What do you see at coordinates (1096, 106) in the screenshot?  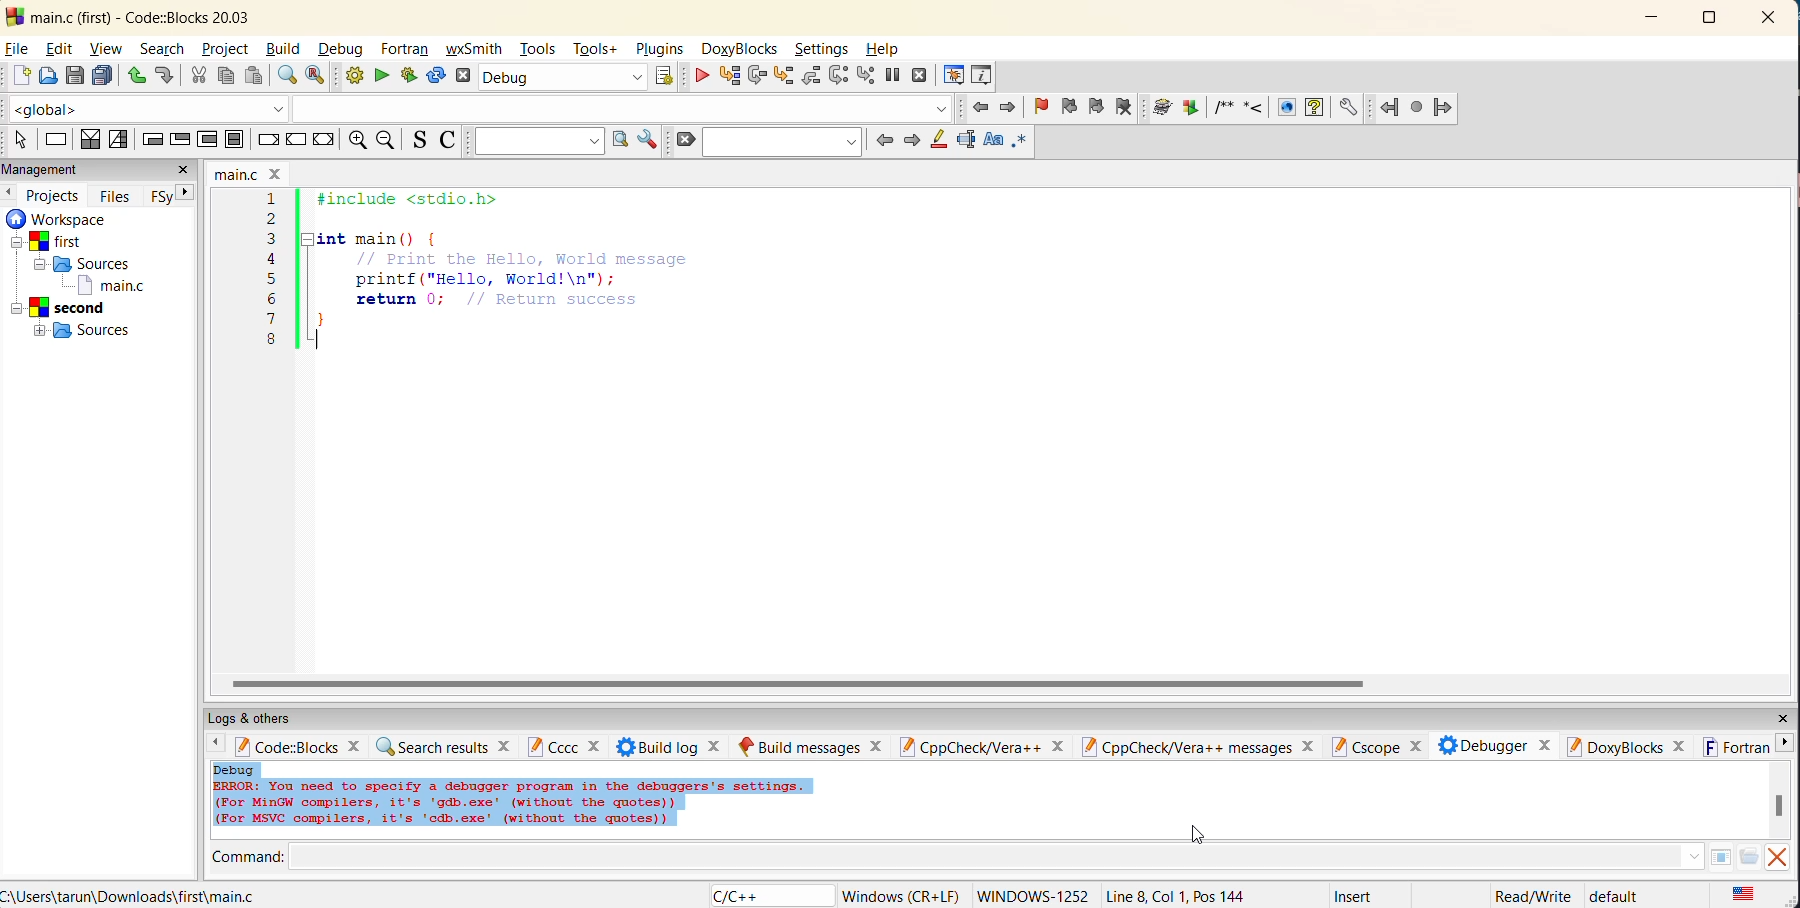 I see `next bookmark` at bounding box center [1096, 106].